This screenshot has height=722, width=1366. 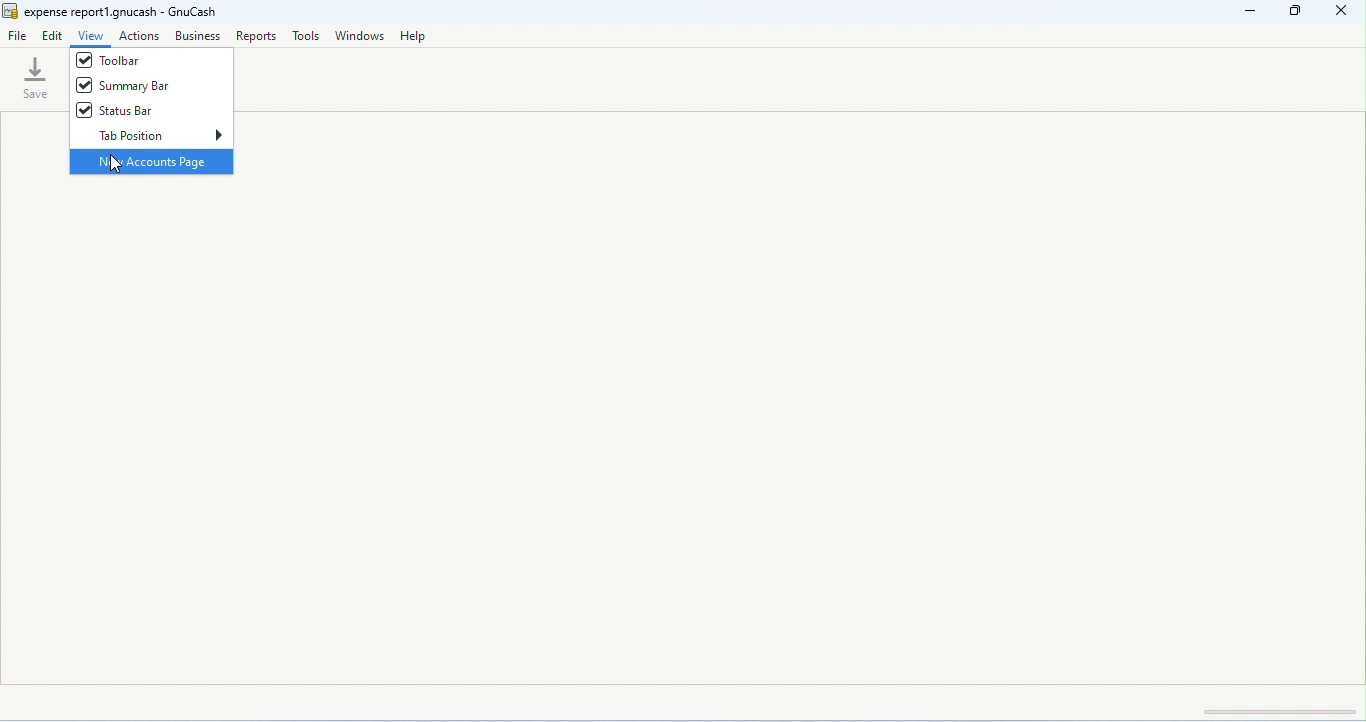 I want to click on status bar, so click(x=114, y=110).